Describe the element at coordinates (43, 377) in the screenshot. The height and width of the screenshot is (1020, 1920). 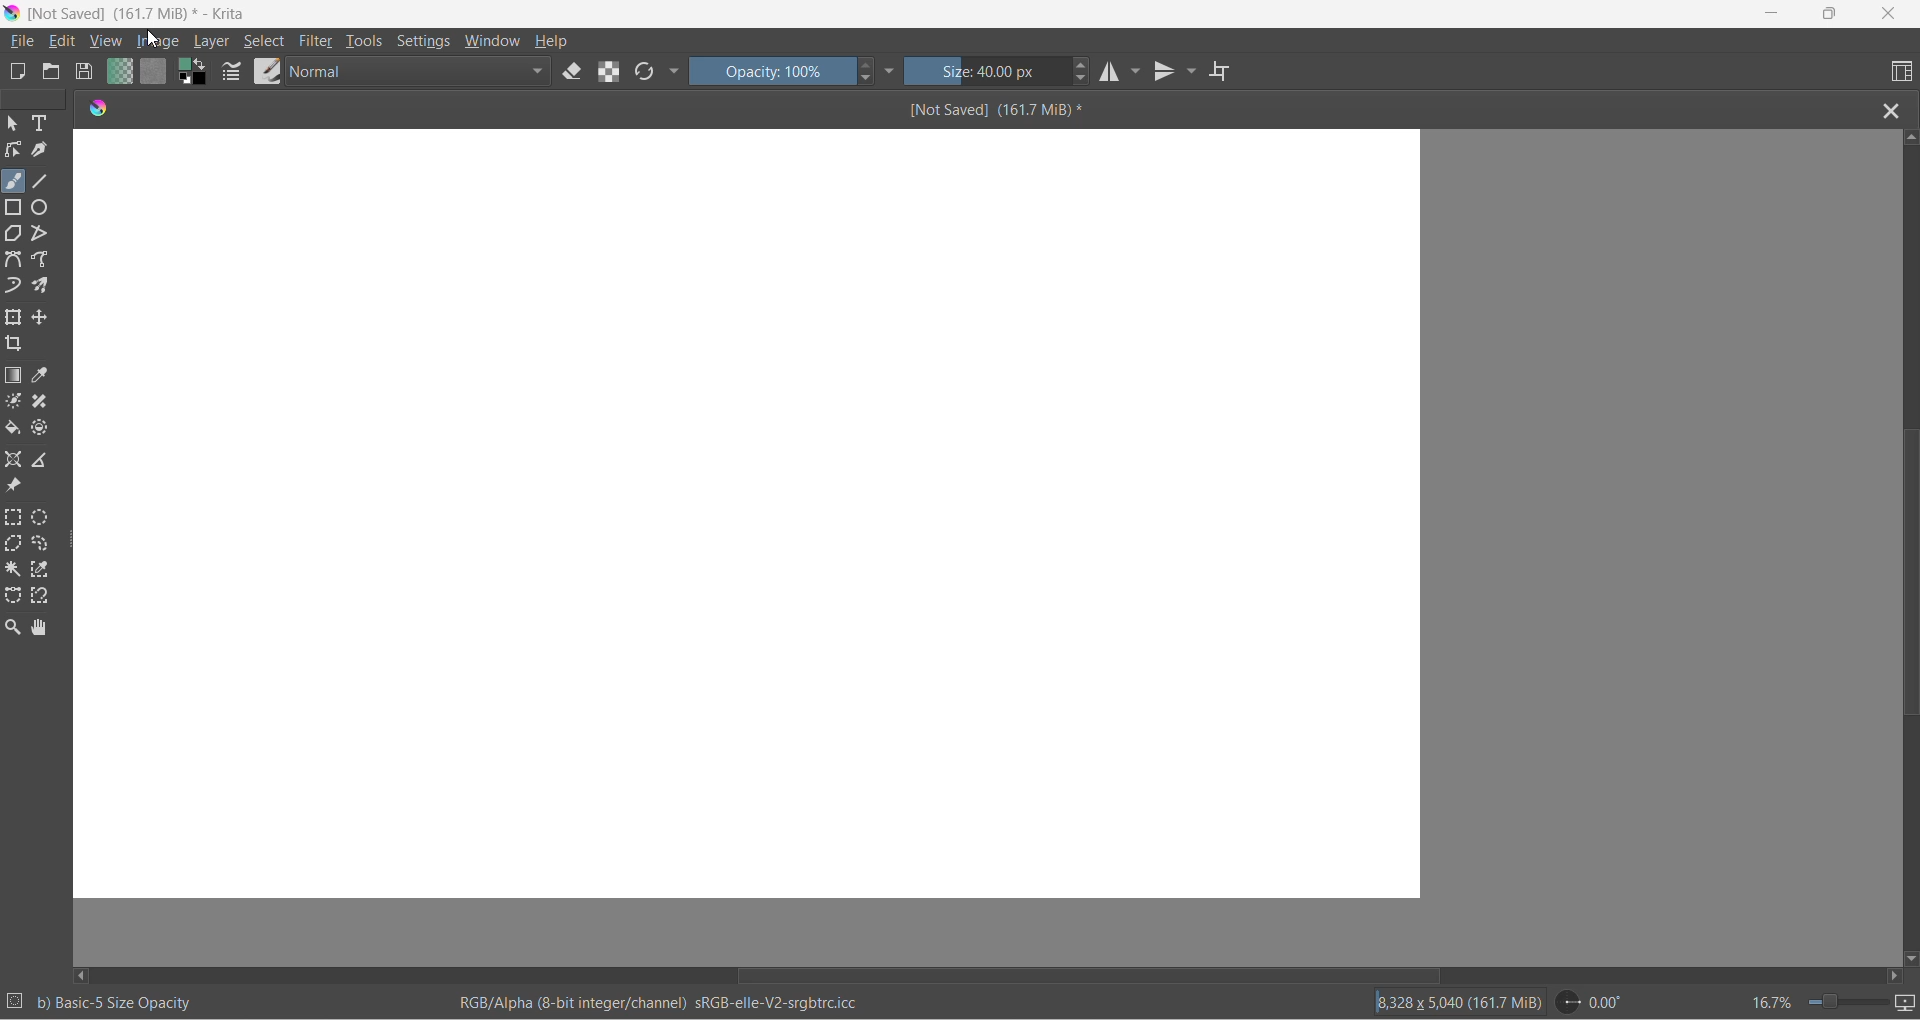
I see `sample a color` at that location.